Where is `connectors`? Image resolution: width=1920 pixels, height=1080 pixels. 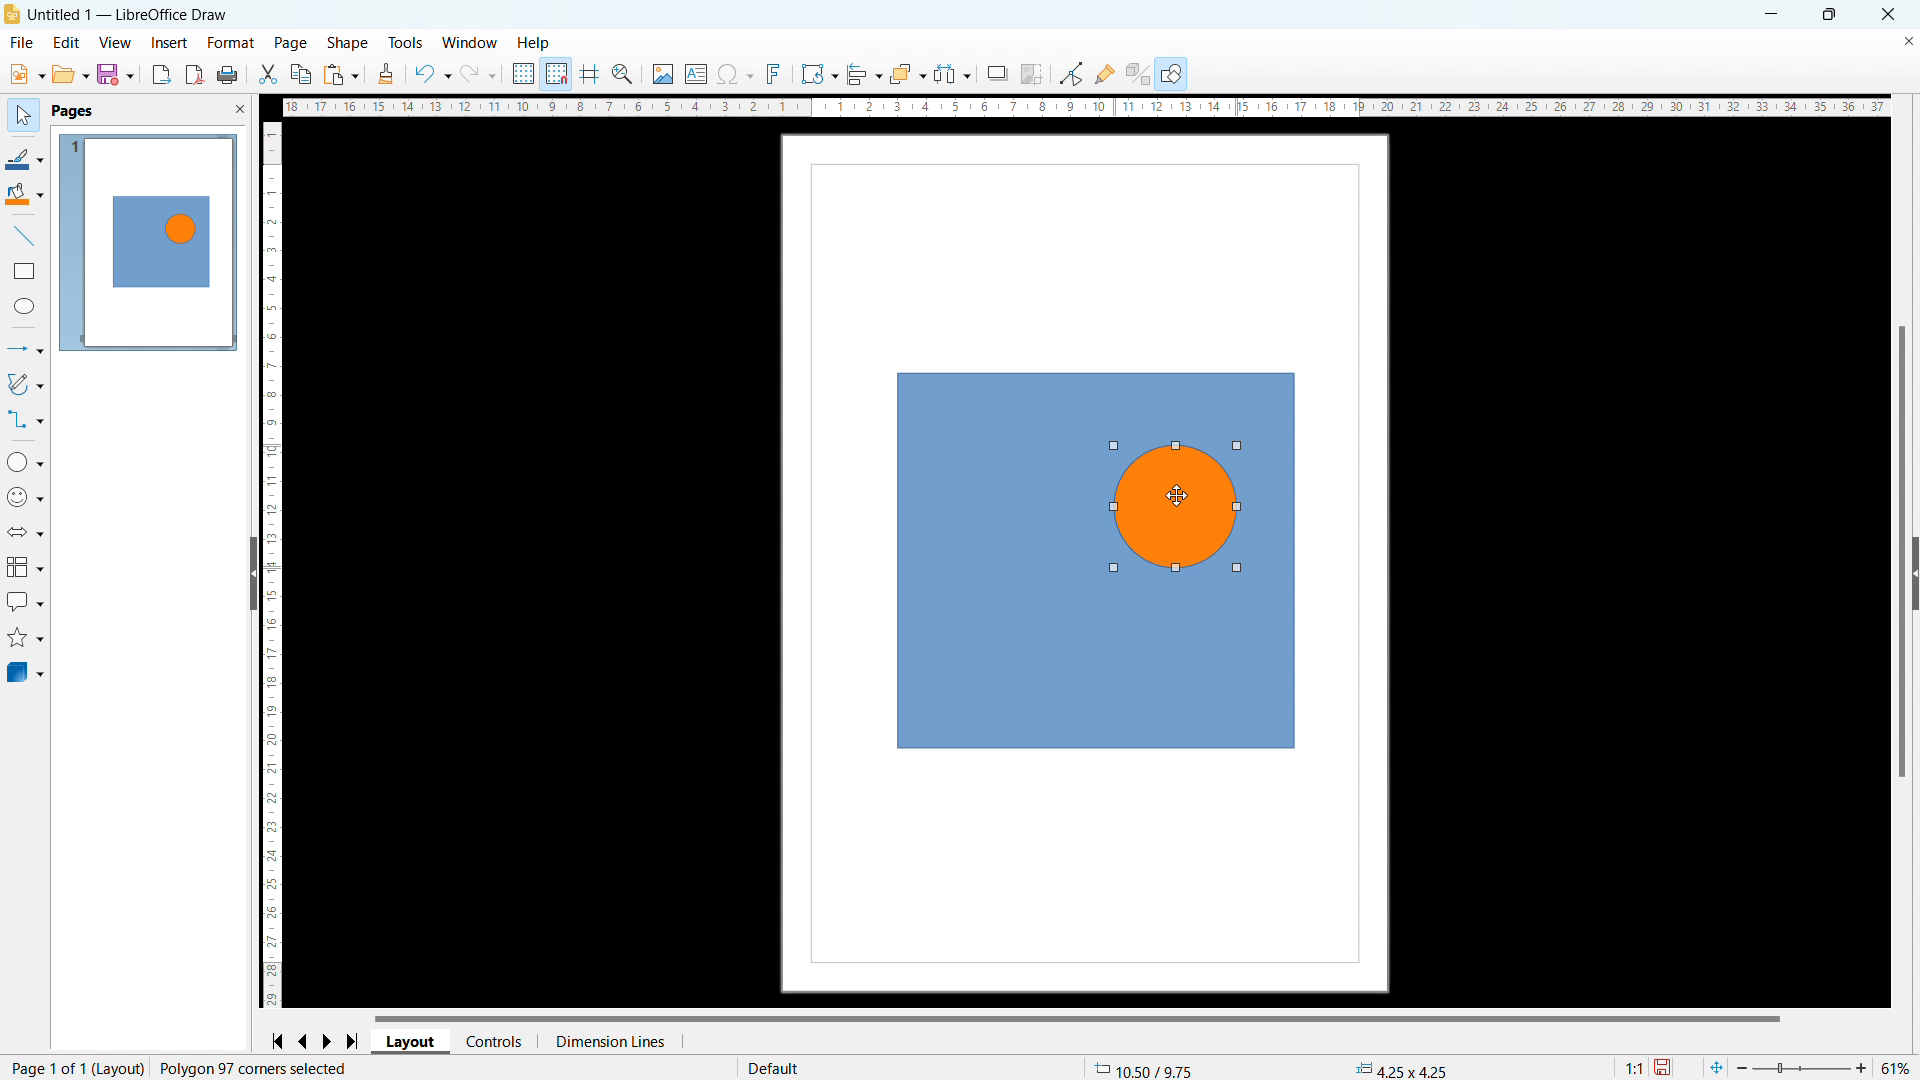
connectors is located at coordinates (25, 419).